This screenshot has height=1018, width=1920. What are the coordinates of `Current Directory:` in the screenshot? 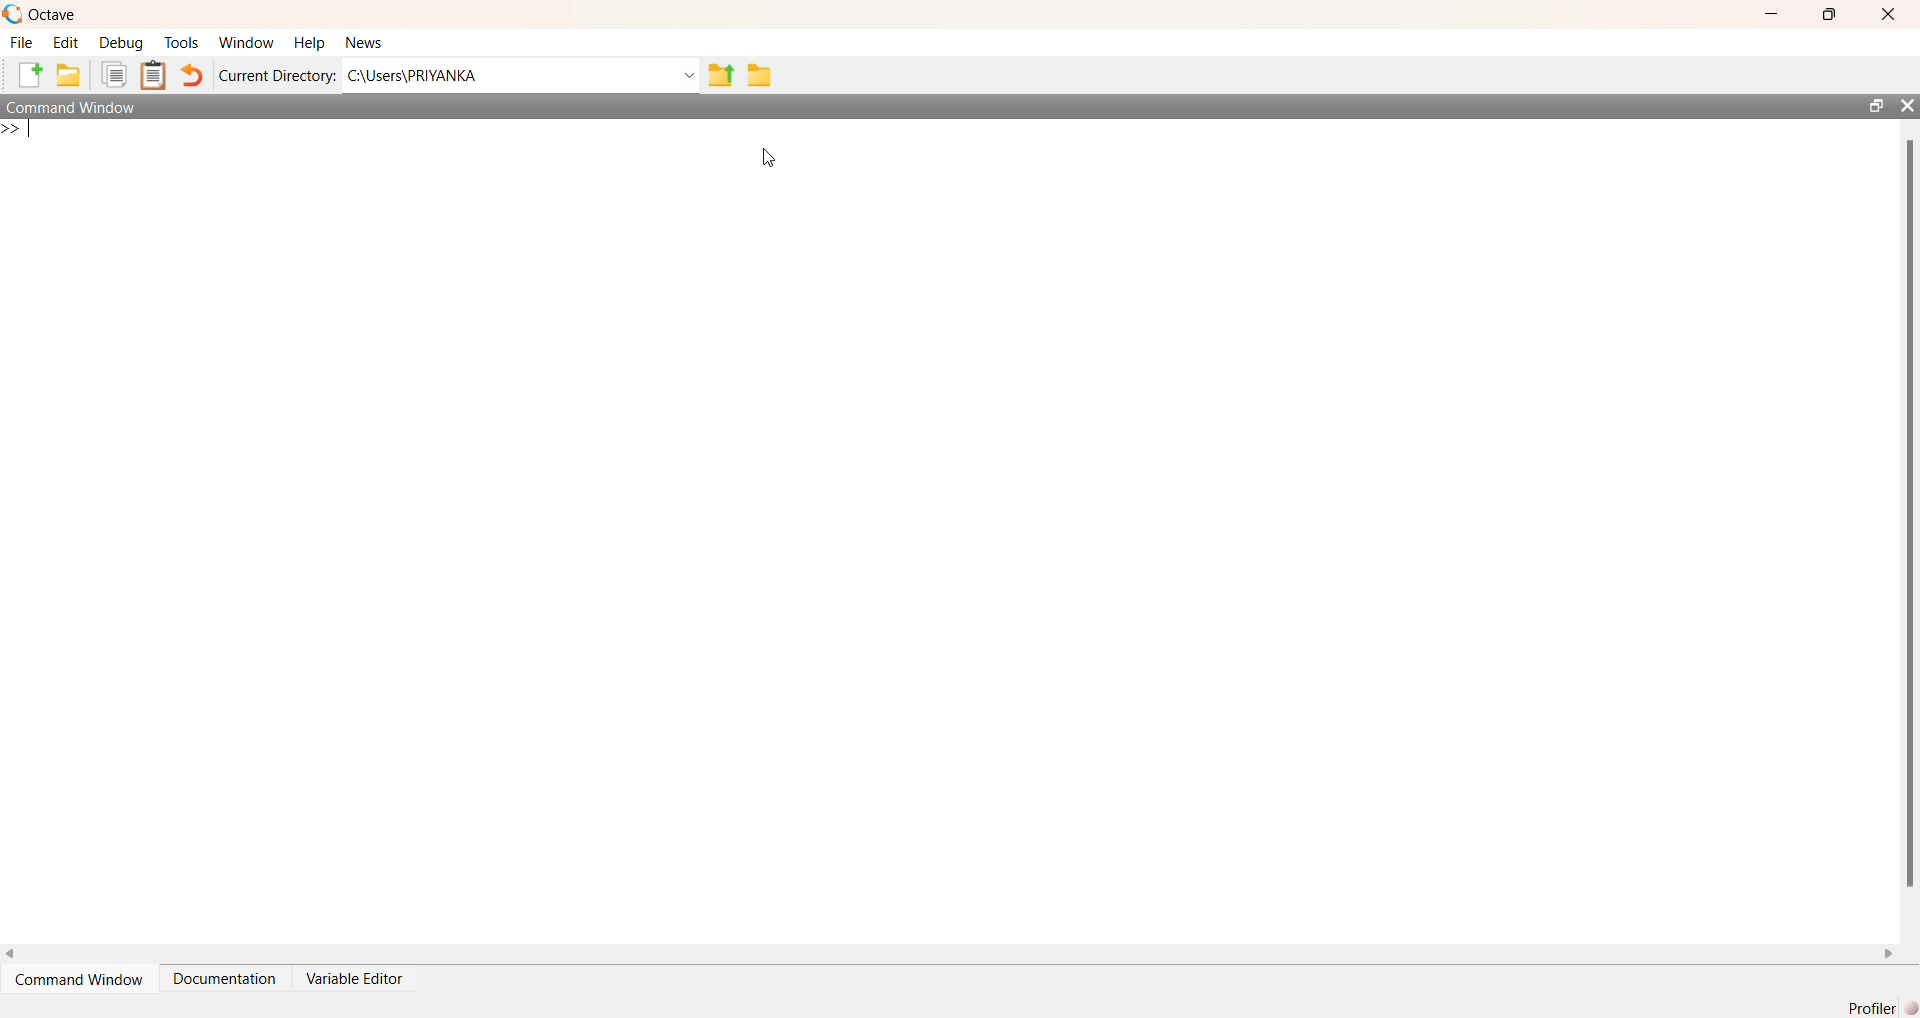 It's located at (277, 76).